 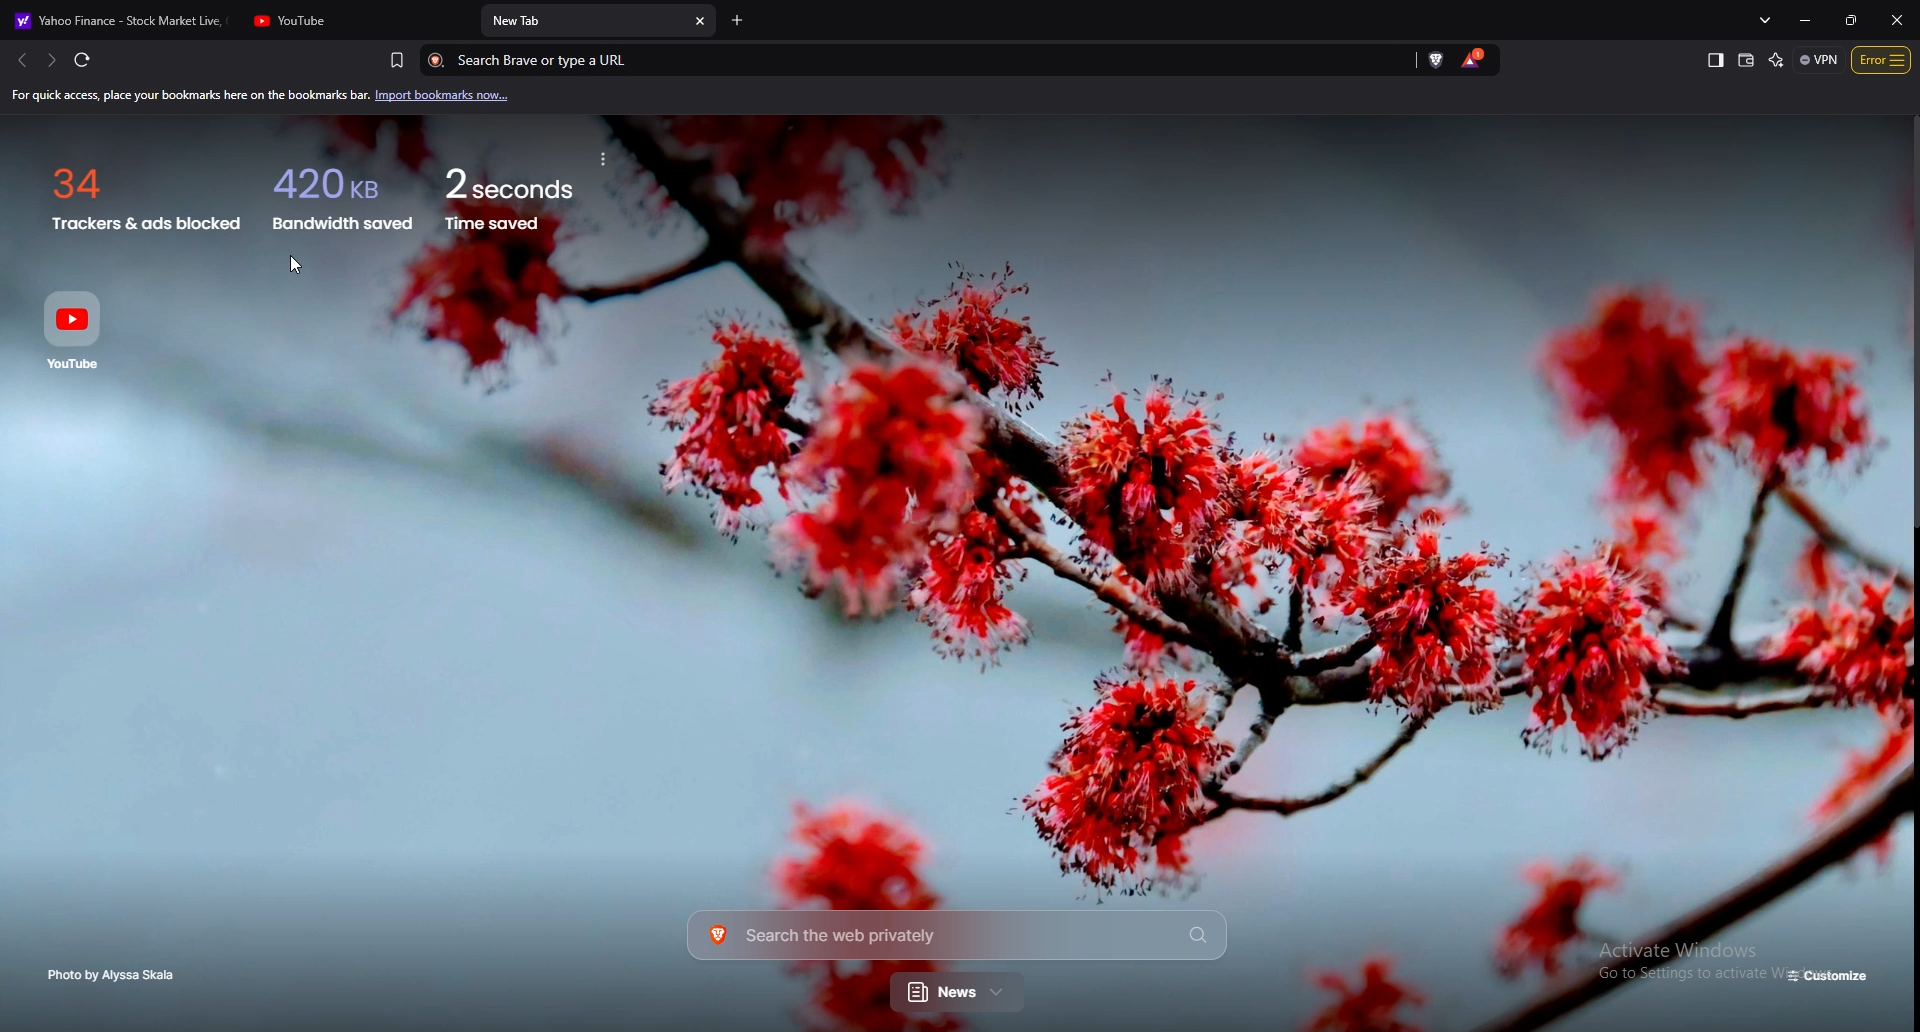 I want to click on Yahoo Finance - Stock Market, so click(x=120, y=20).